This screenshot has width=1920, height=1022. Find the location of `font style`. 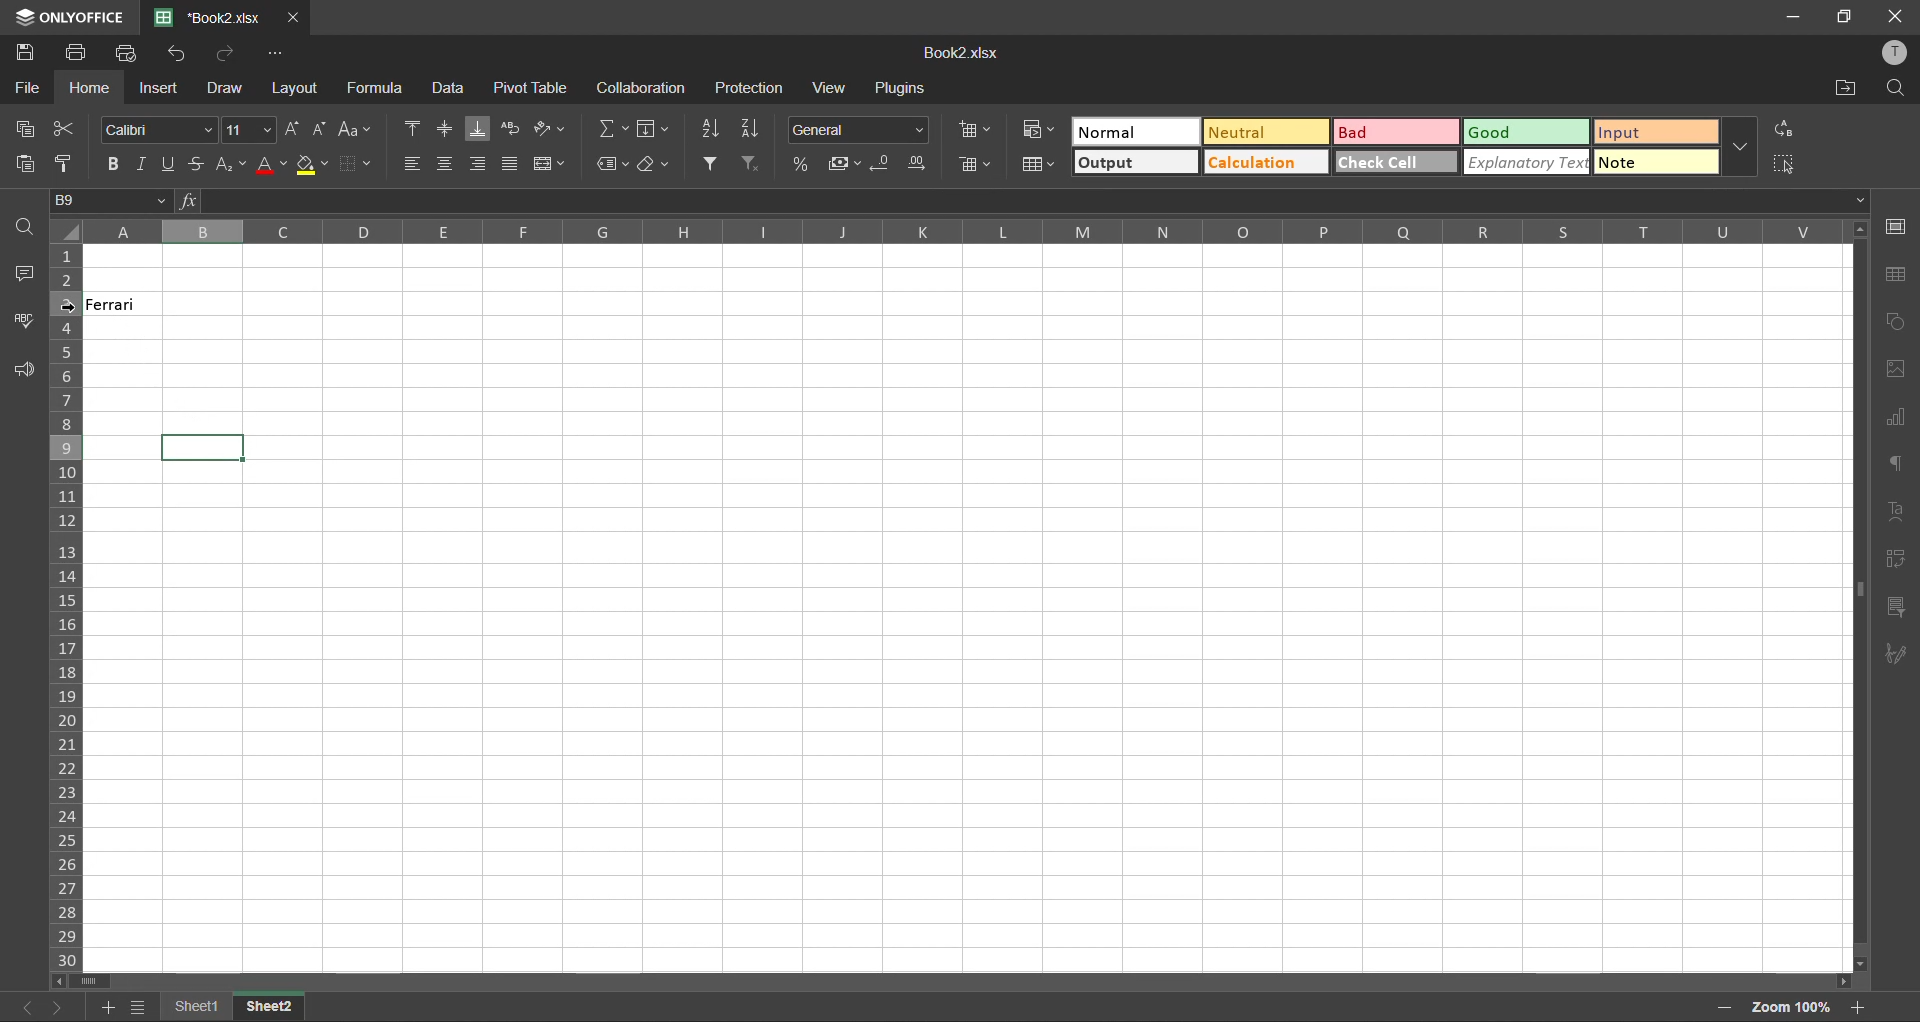

font style is located at coordinates (161, 129).